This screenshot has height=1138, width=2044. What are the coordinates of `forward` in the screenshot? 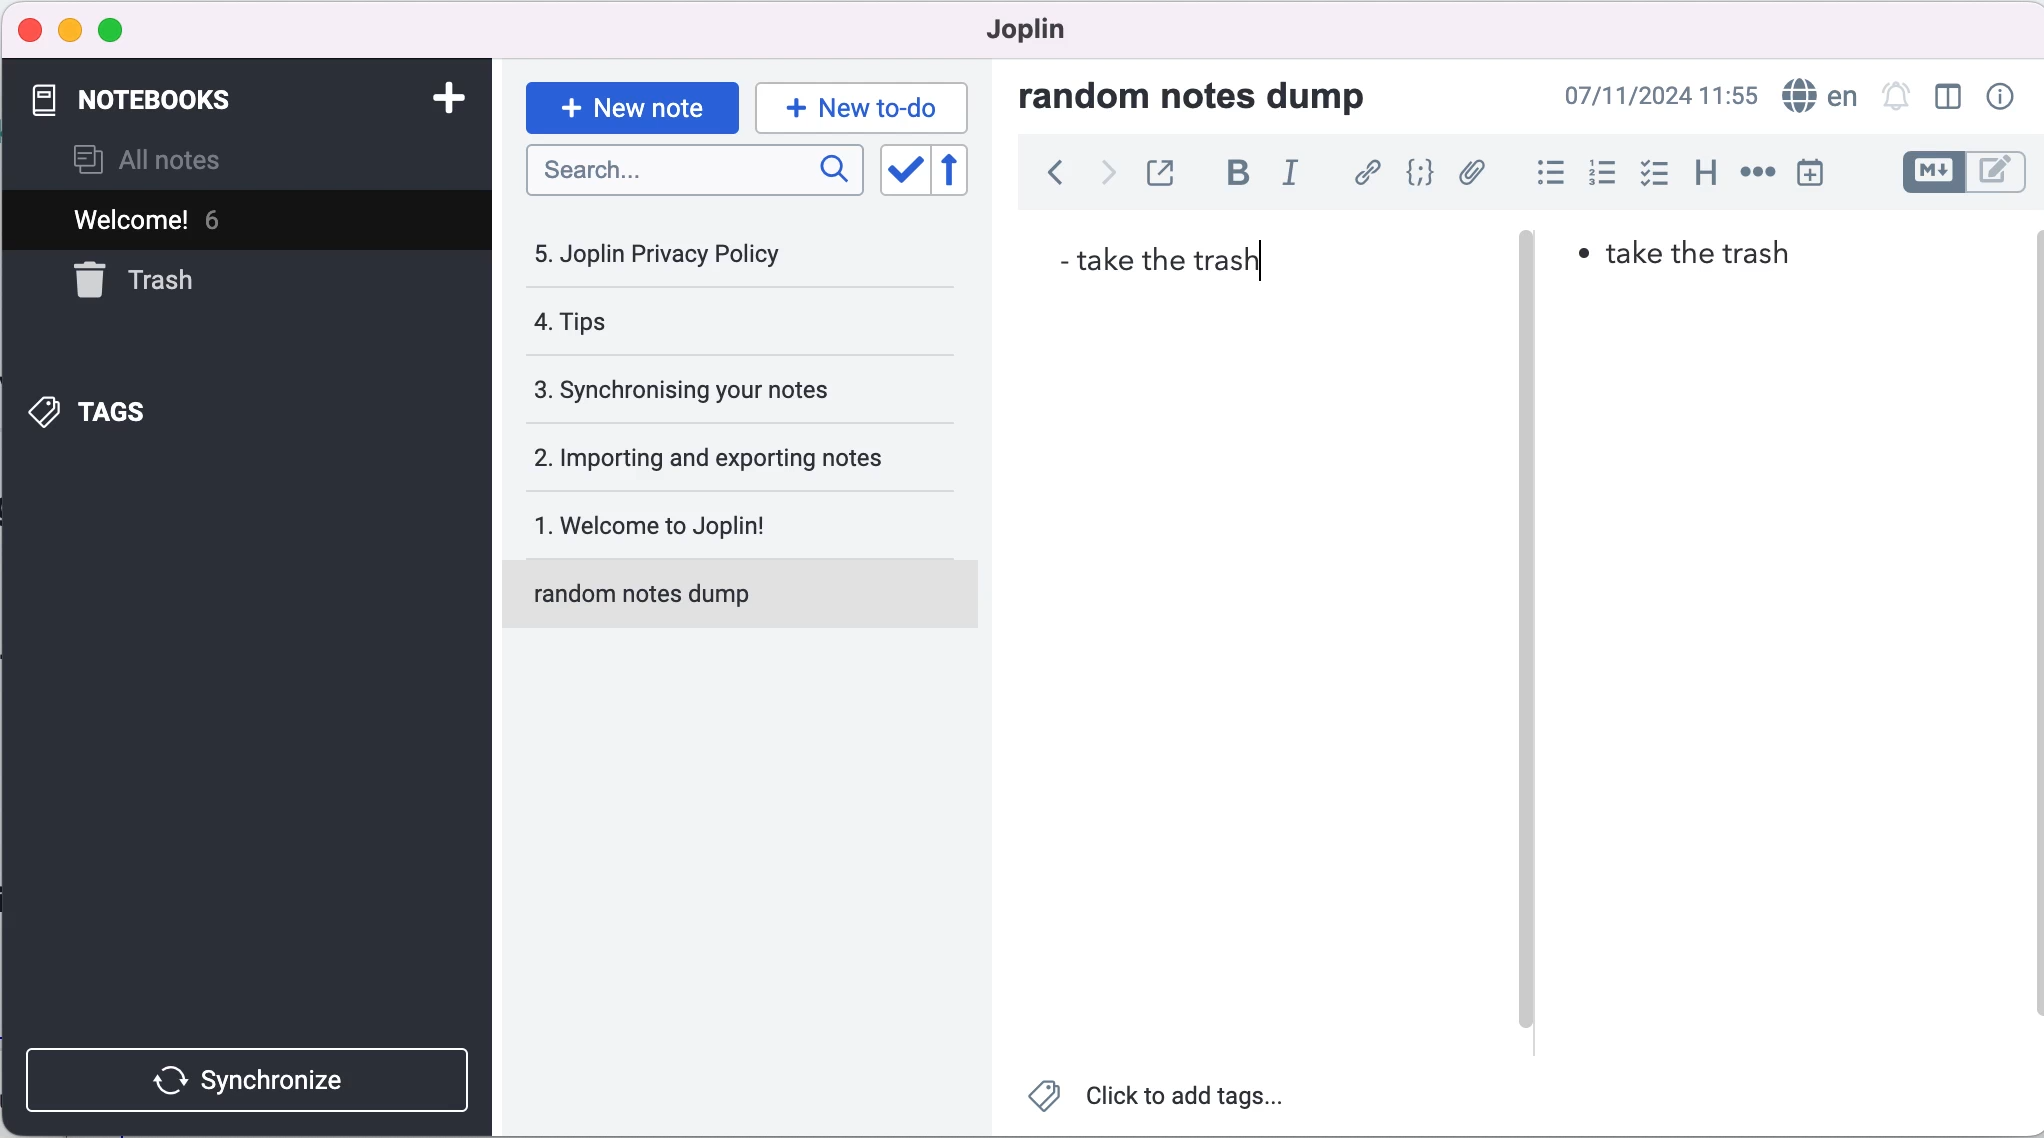 It's located at (1101, 178).